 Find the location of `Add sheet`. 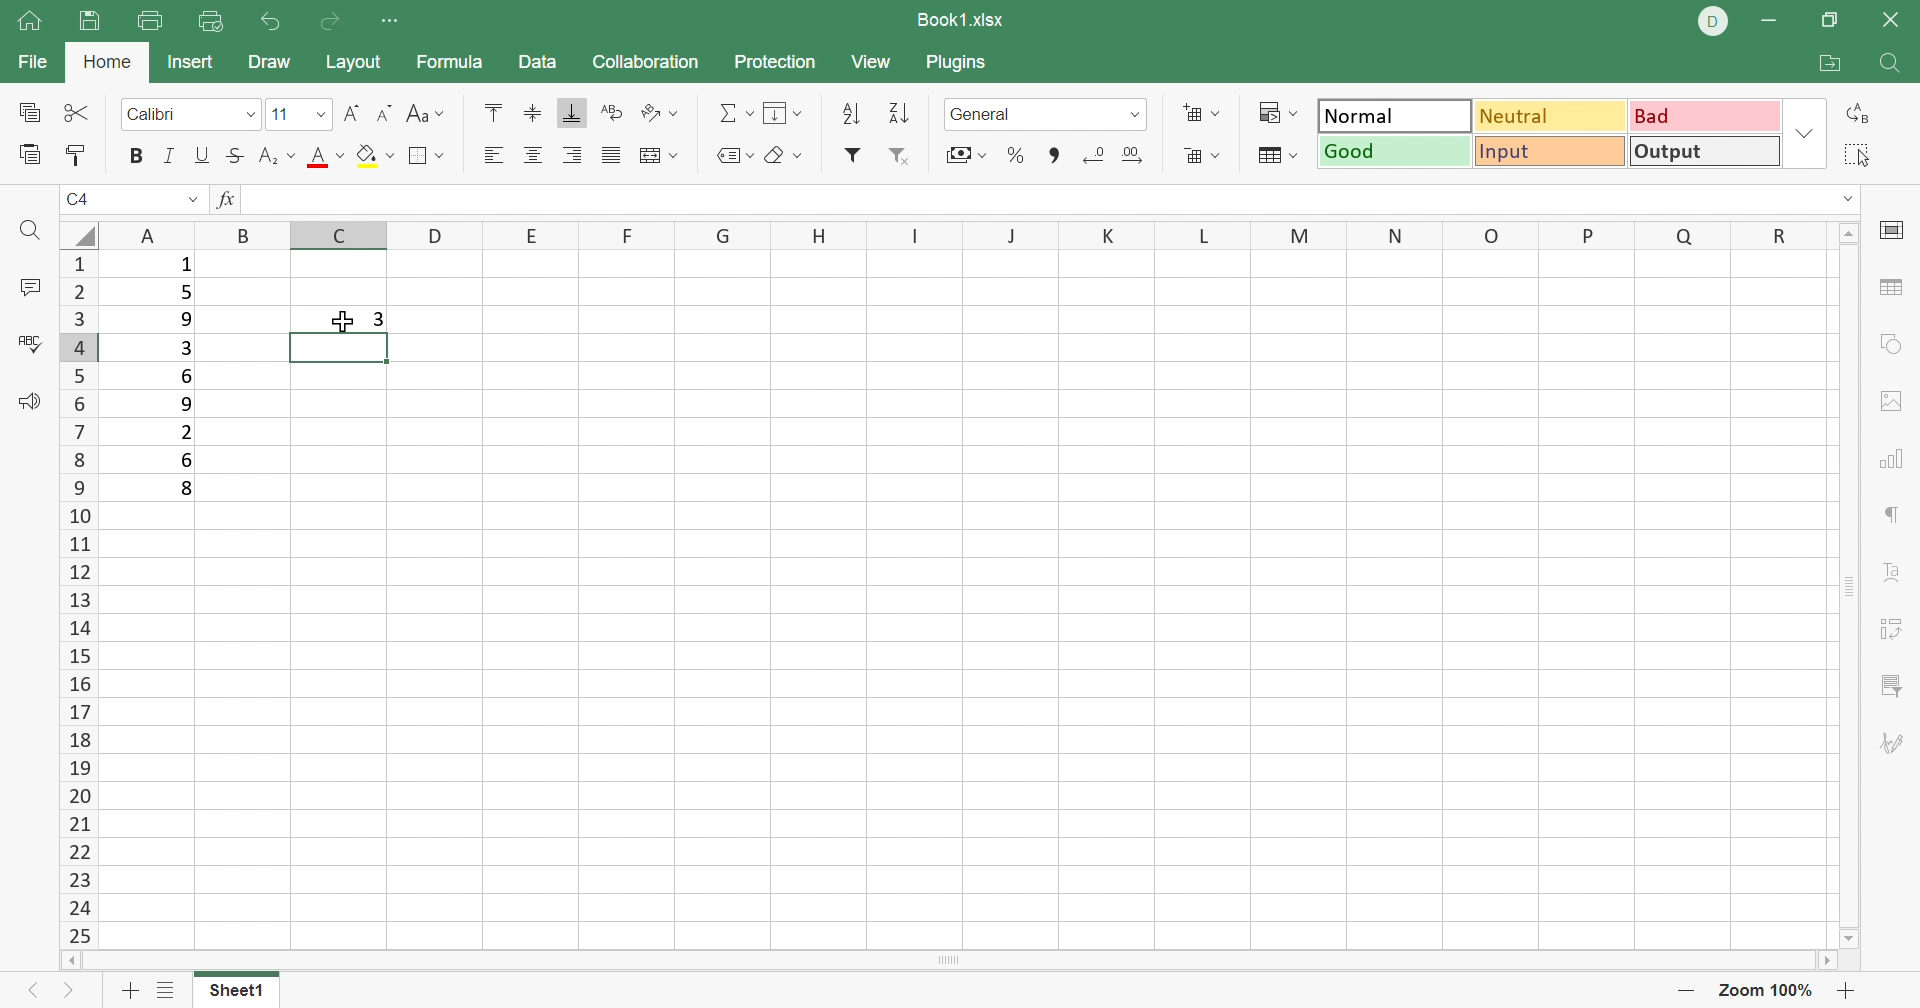

Add sheet is located at coordinates (129, 992).